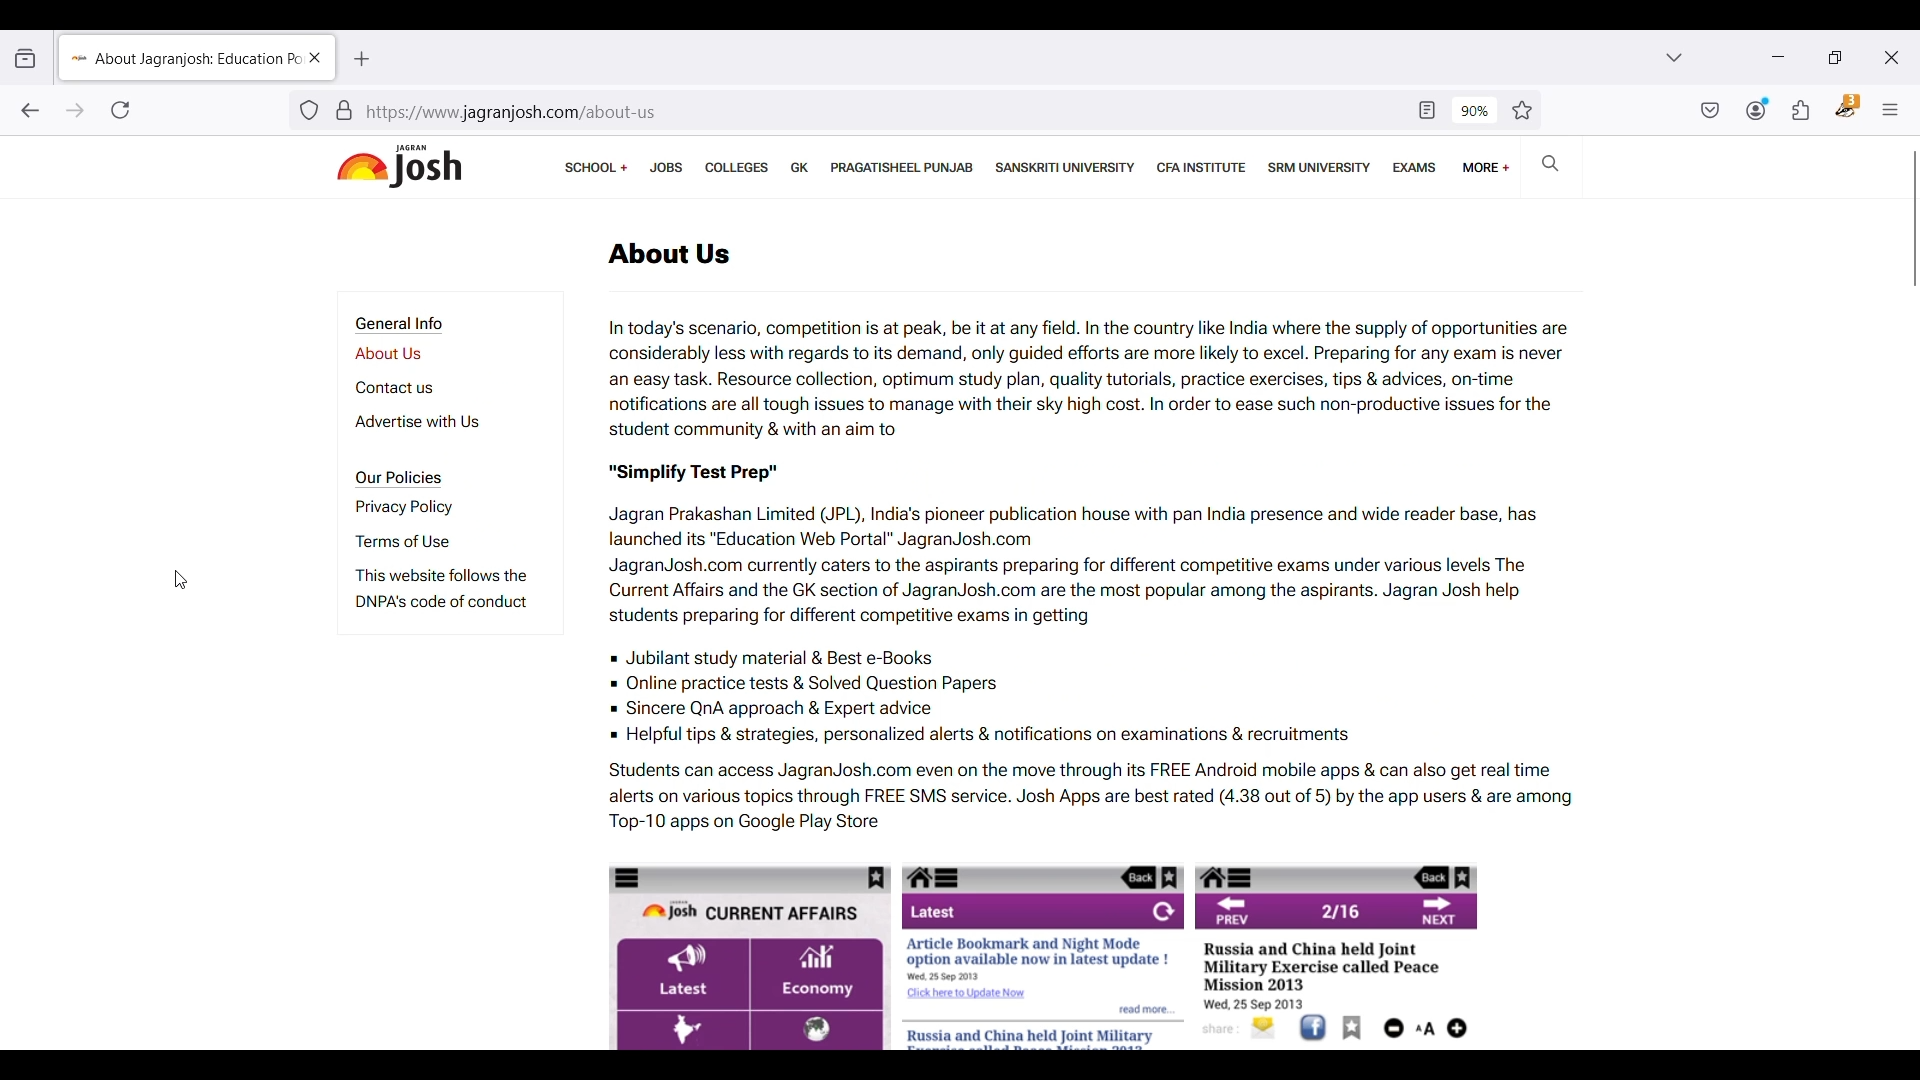  Describe the element at coordinates (1521, 111) in the screenshot. I see `Bookmark this page` at that location.